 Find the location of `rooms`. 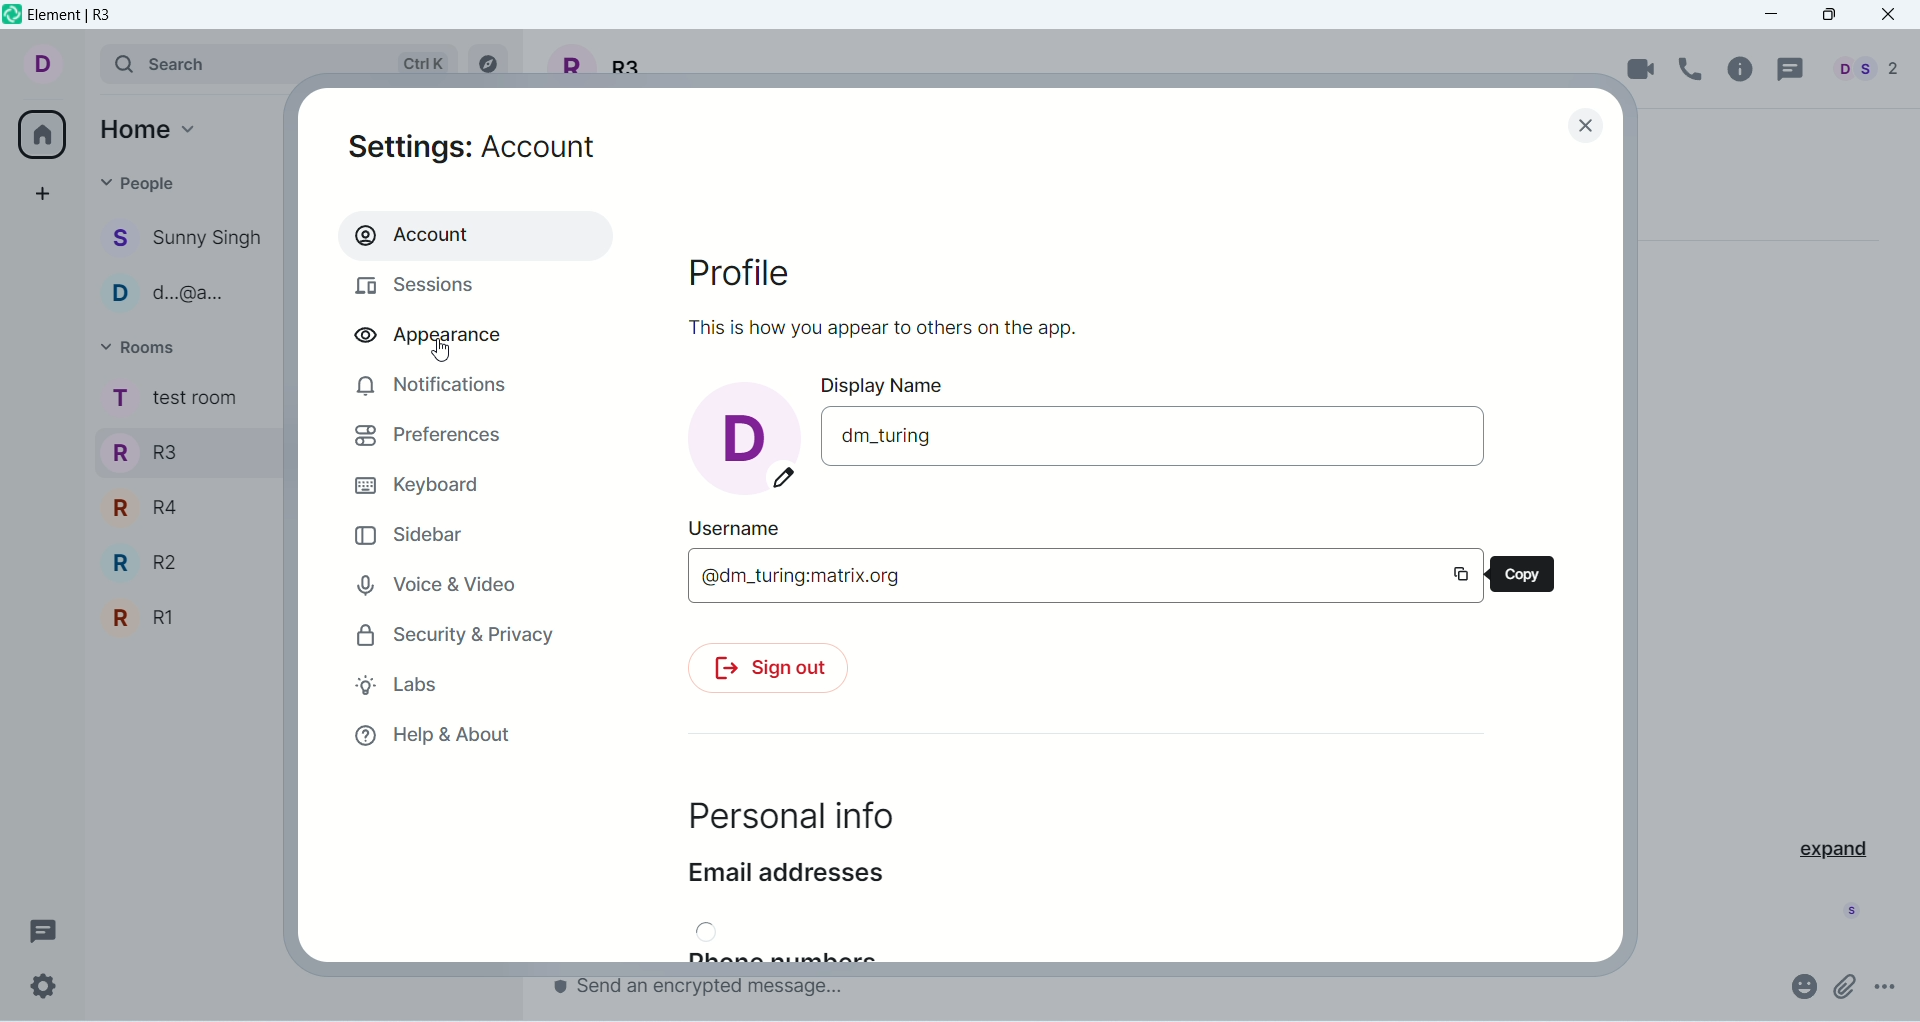

rooms is located at coordinates (142, 347).